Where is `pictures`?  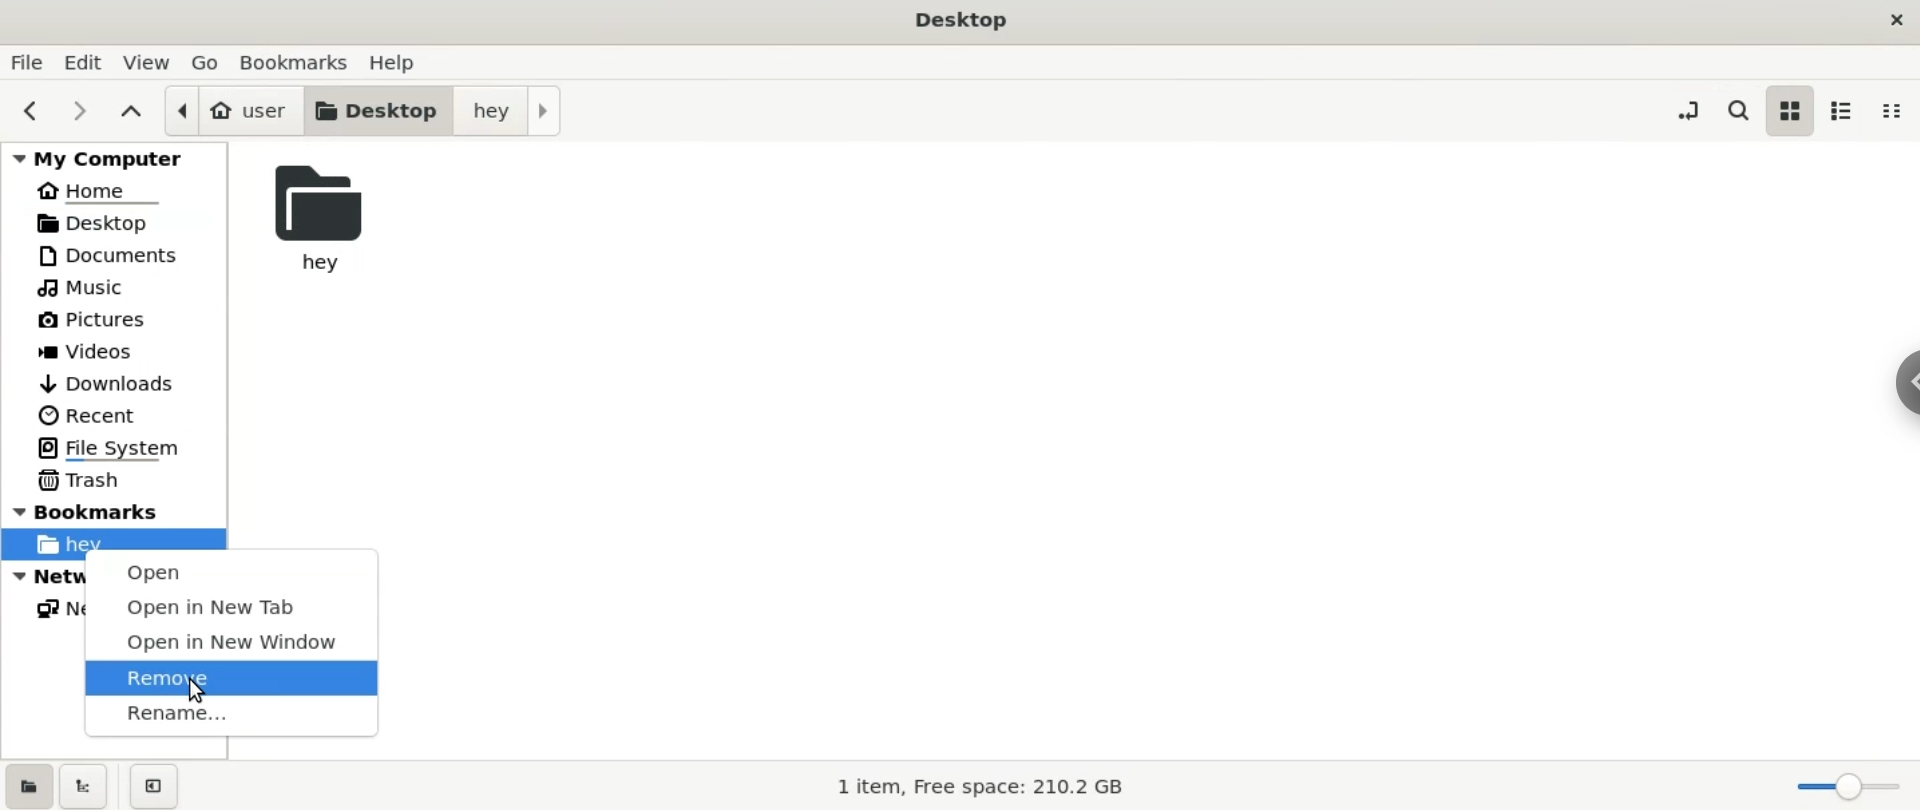
pictures is located at coordinates (87, 318).